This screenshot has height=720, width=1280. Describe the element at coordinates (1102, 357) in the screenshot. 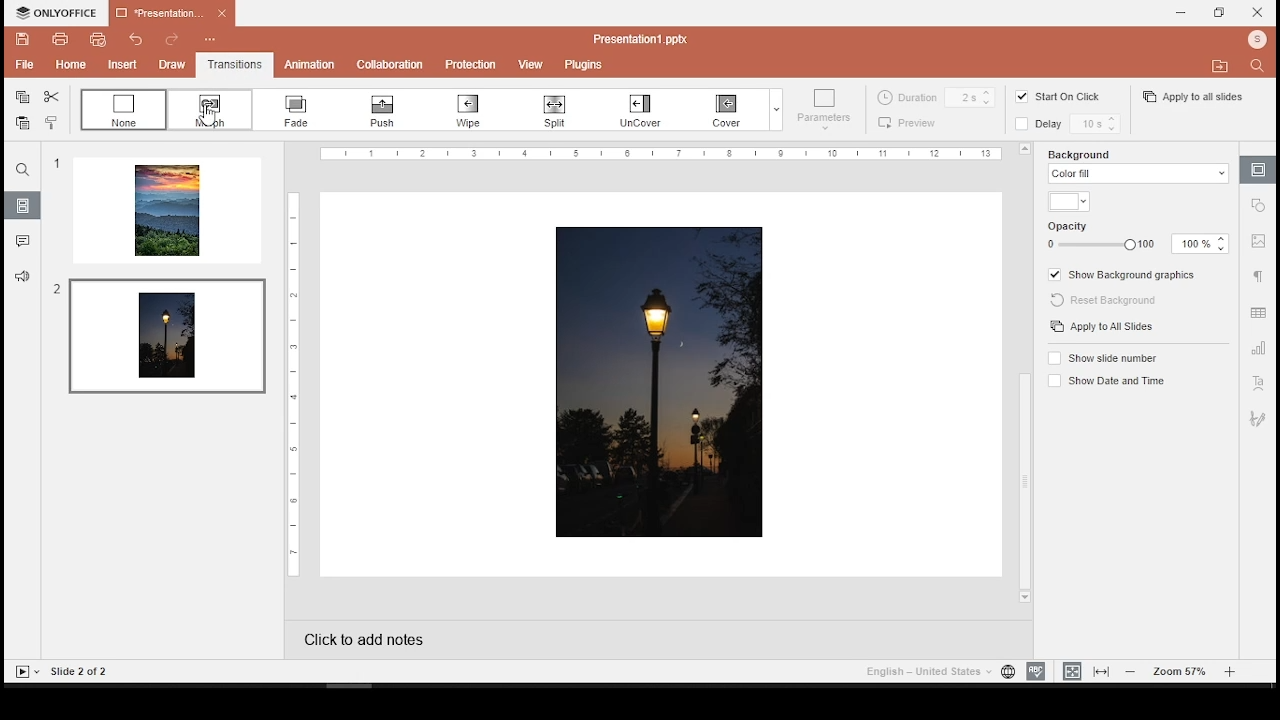

I see `show slide number on/off` at that location.